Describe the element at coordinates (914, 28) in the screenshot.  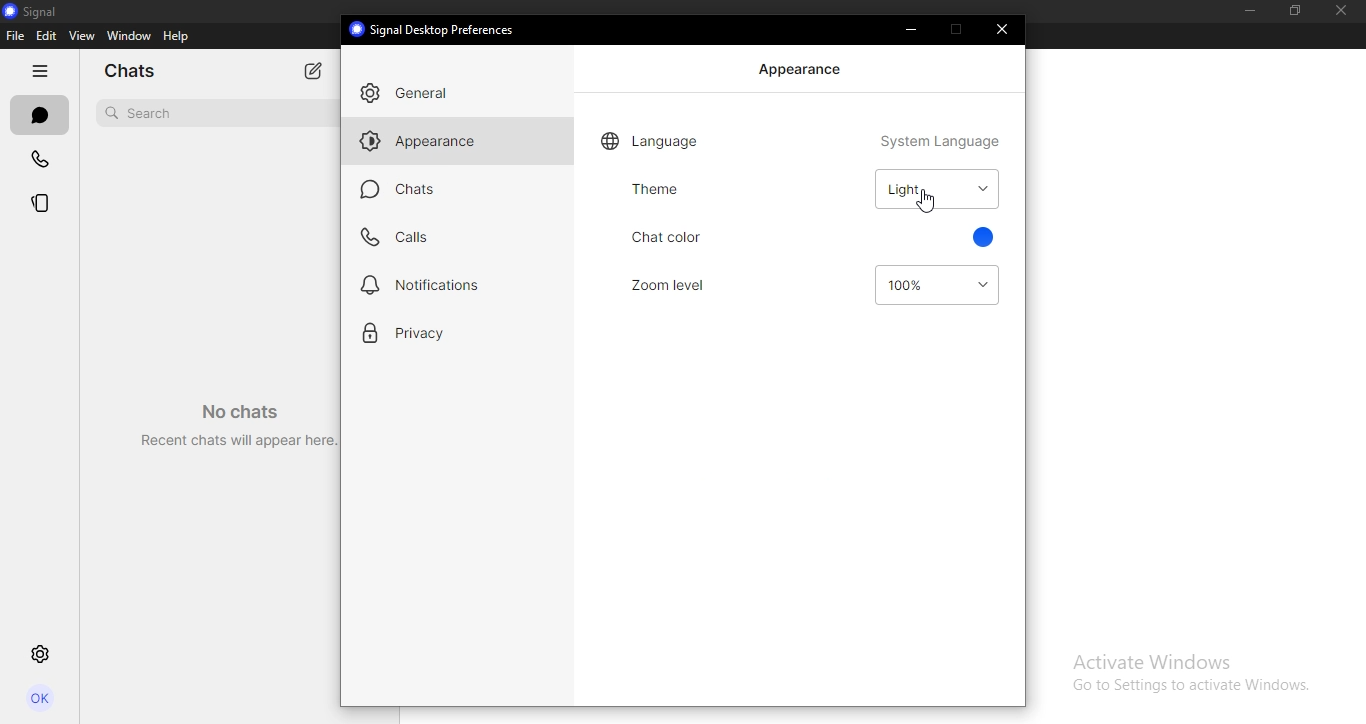
I see `minimize` at that location.